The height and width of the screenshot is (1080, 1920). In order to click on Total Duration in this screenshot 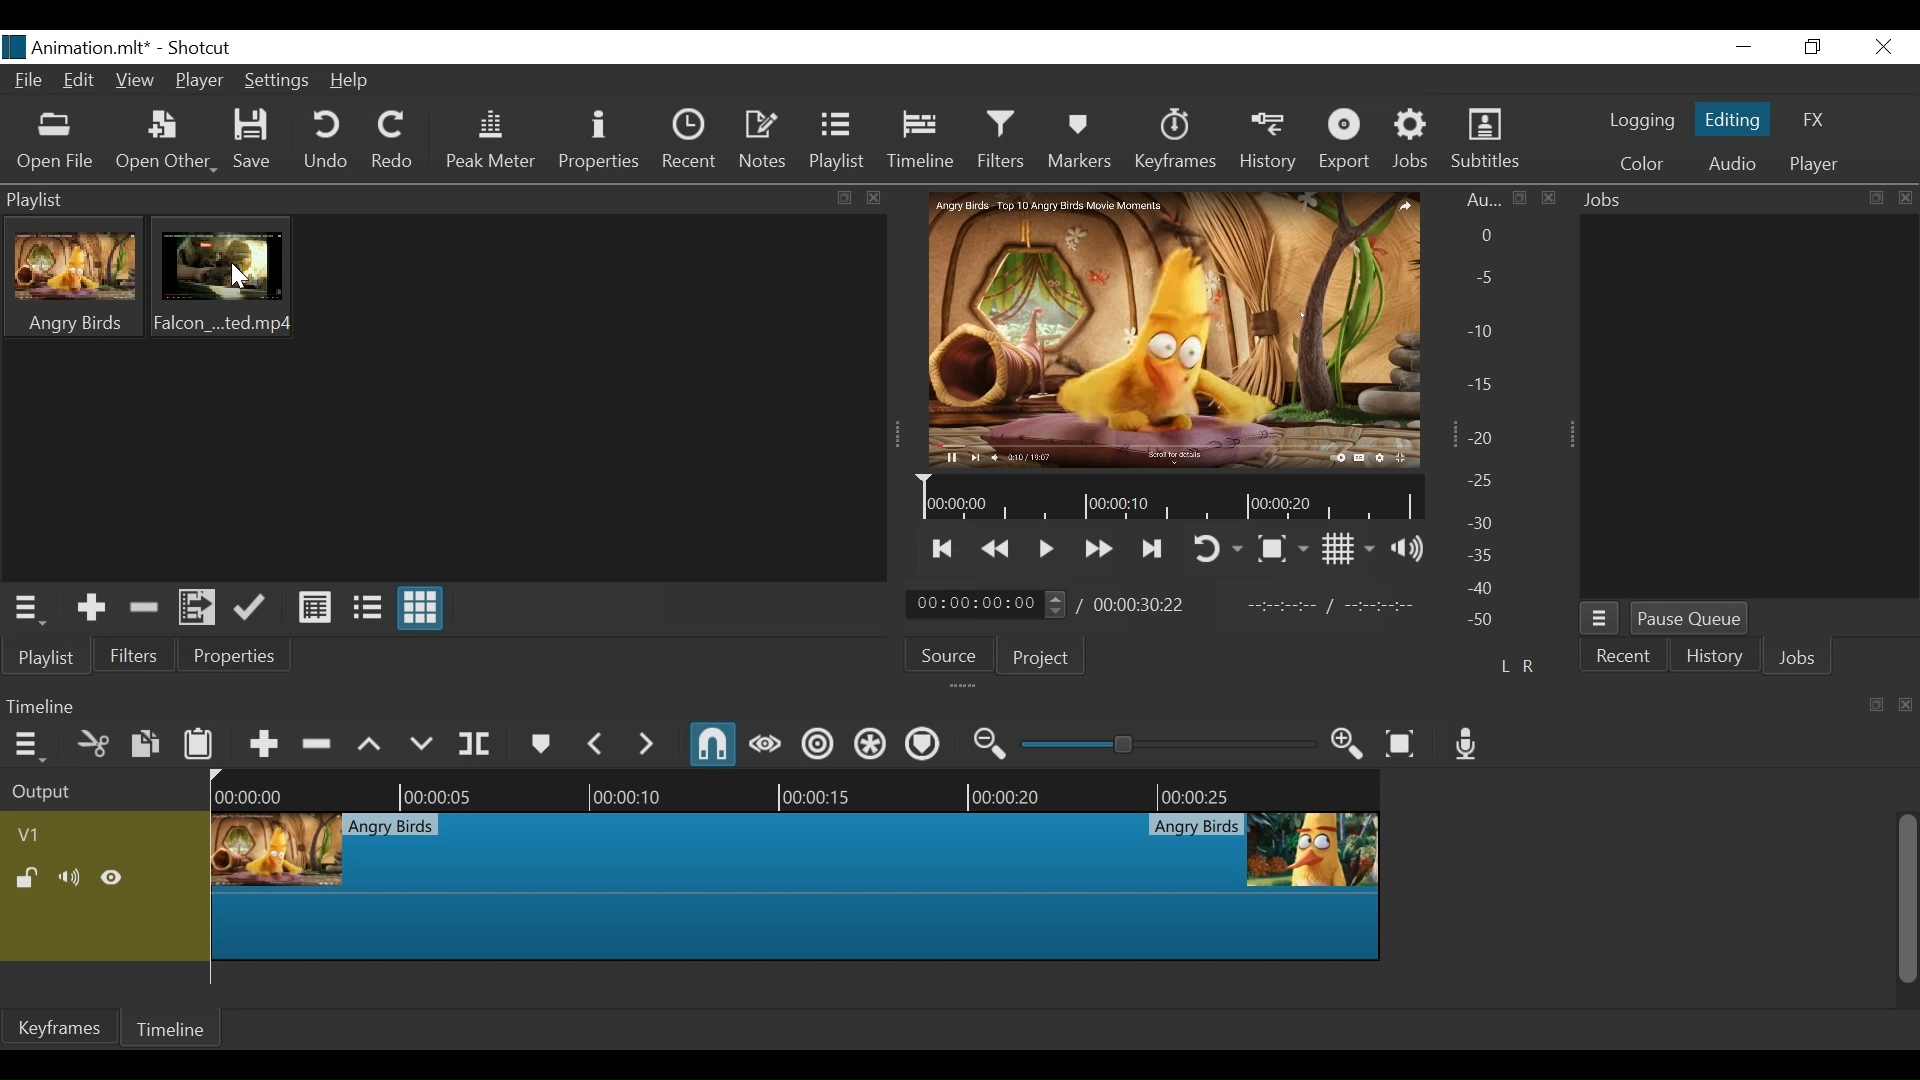, I will do `click(1142, 605)`.